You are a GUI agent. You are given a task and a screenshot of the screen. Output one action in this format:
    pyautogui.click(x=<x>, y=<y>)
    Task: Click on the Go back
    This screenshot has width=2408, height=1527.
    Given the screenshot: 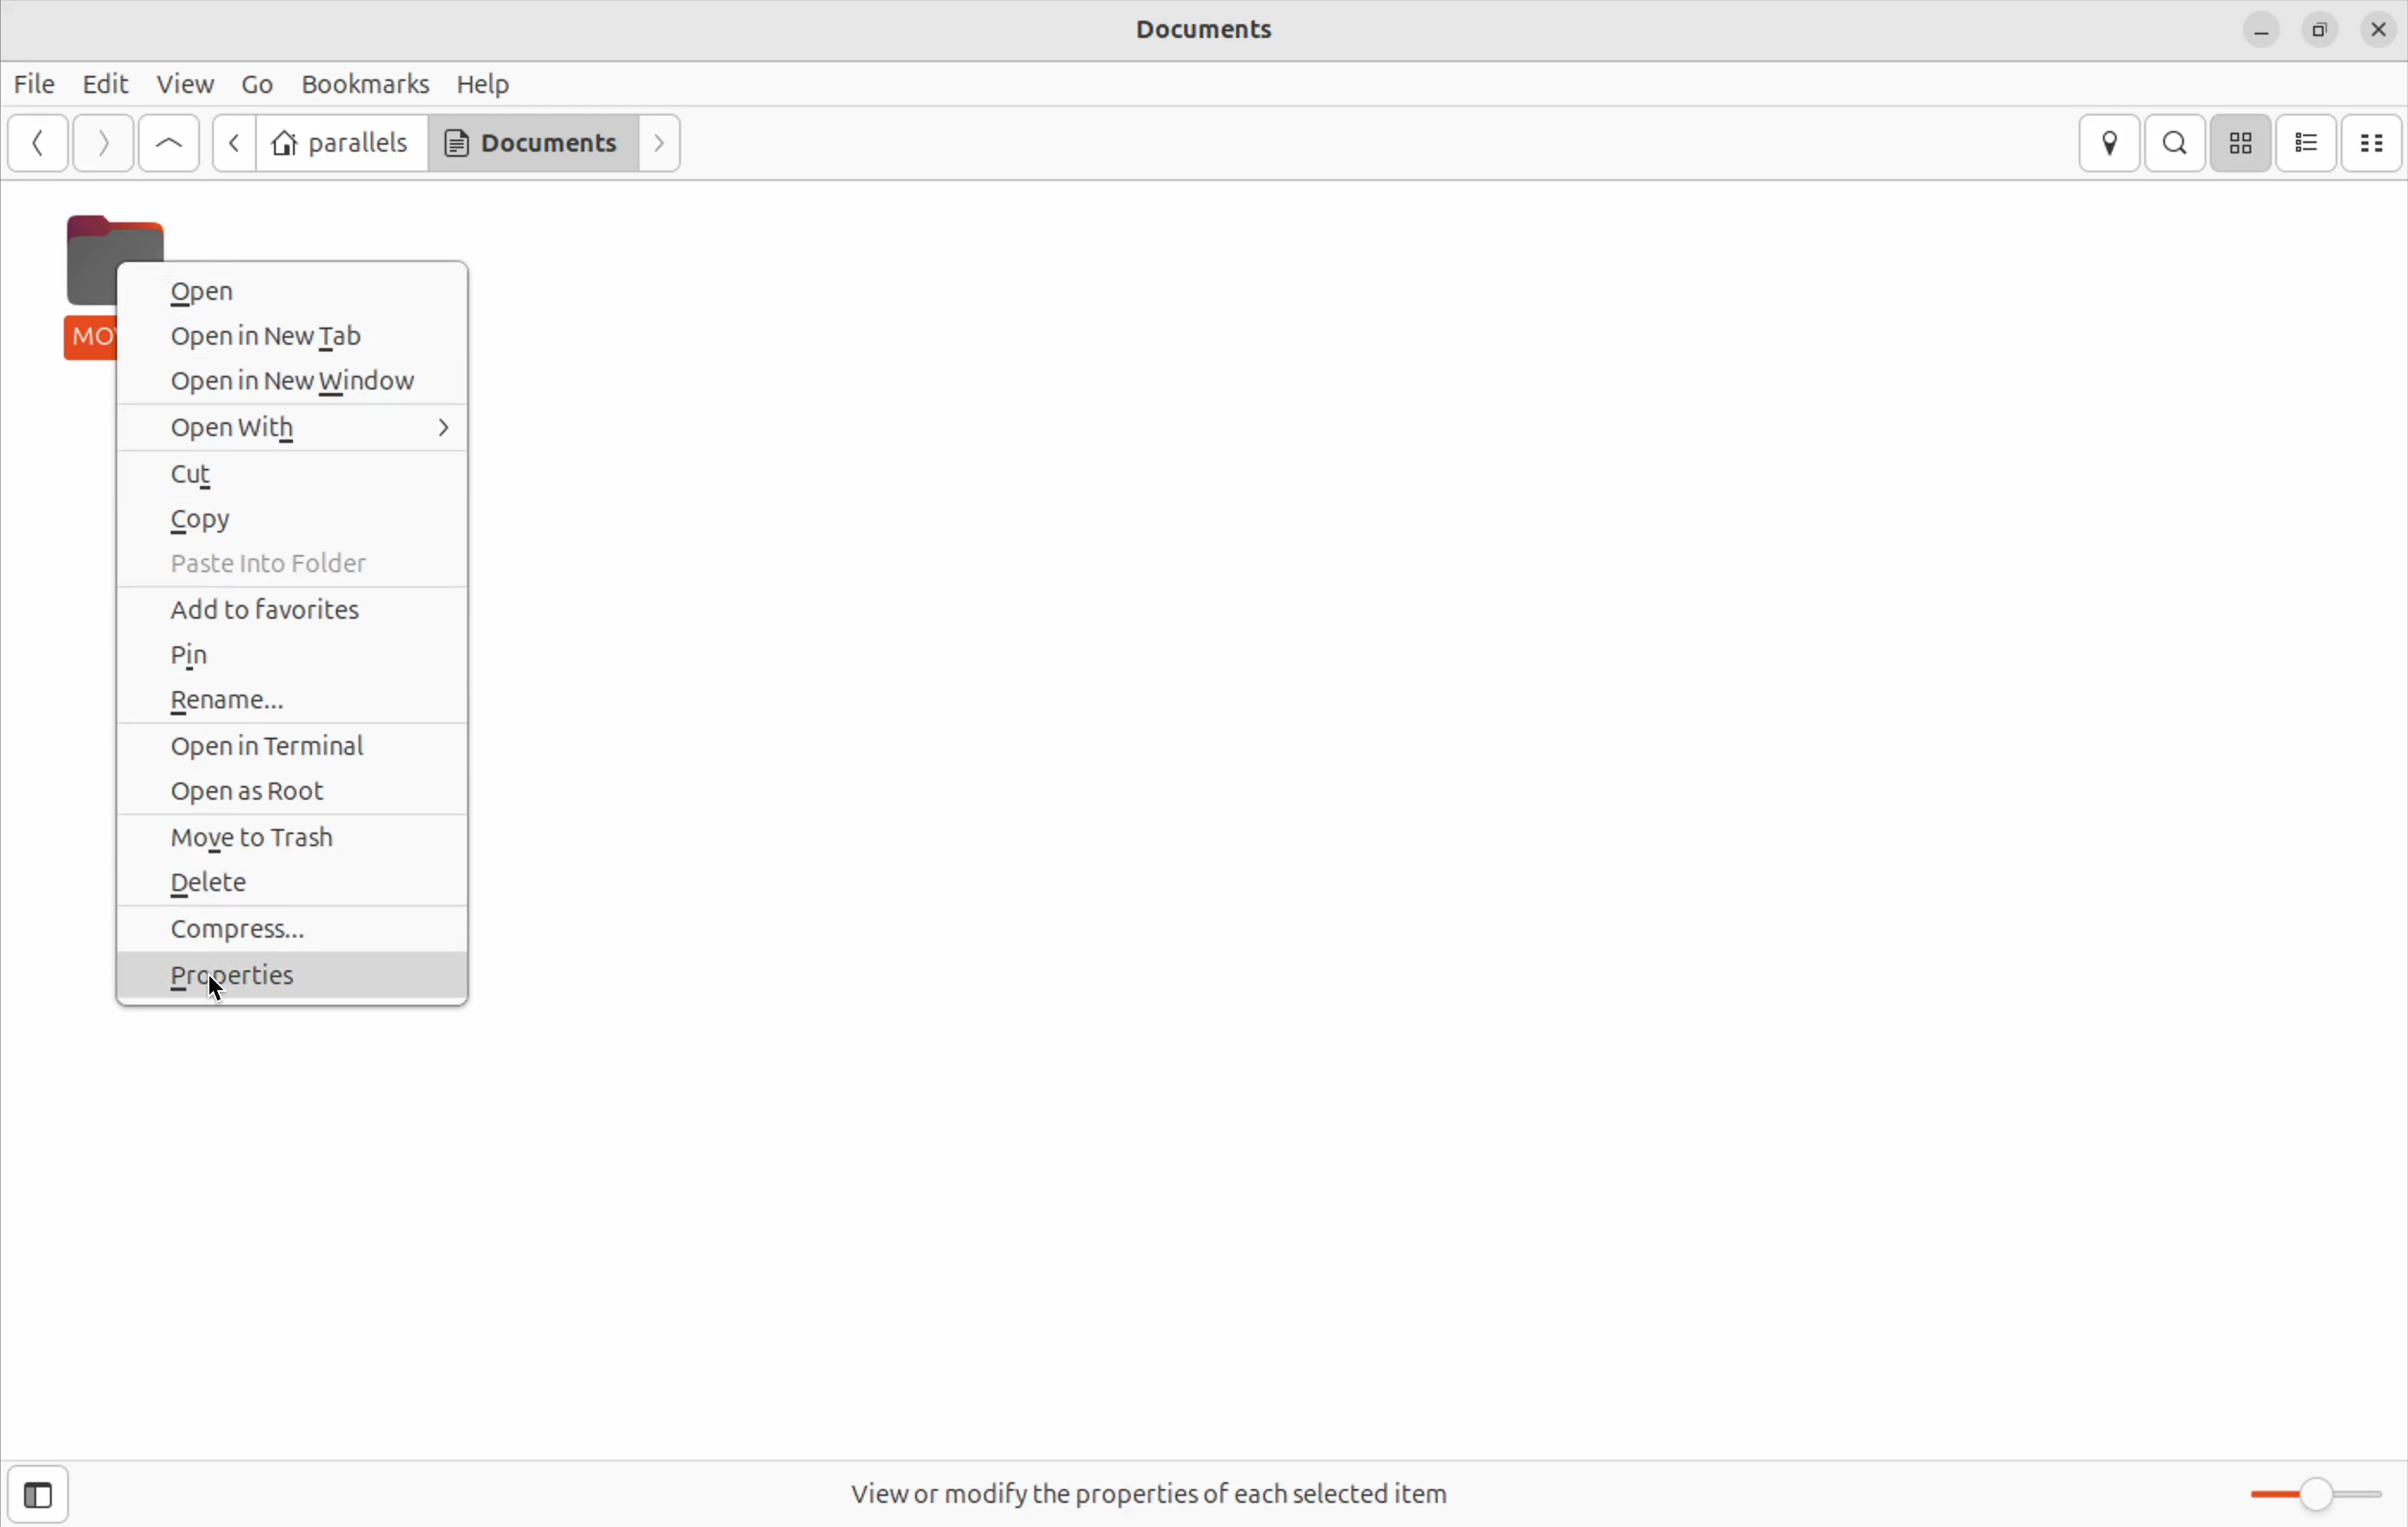 What is the action you would take?
    pyautogui.click(x=34, y=142)
    